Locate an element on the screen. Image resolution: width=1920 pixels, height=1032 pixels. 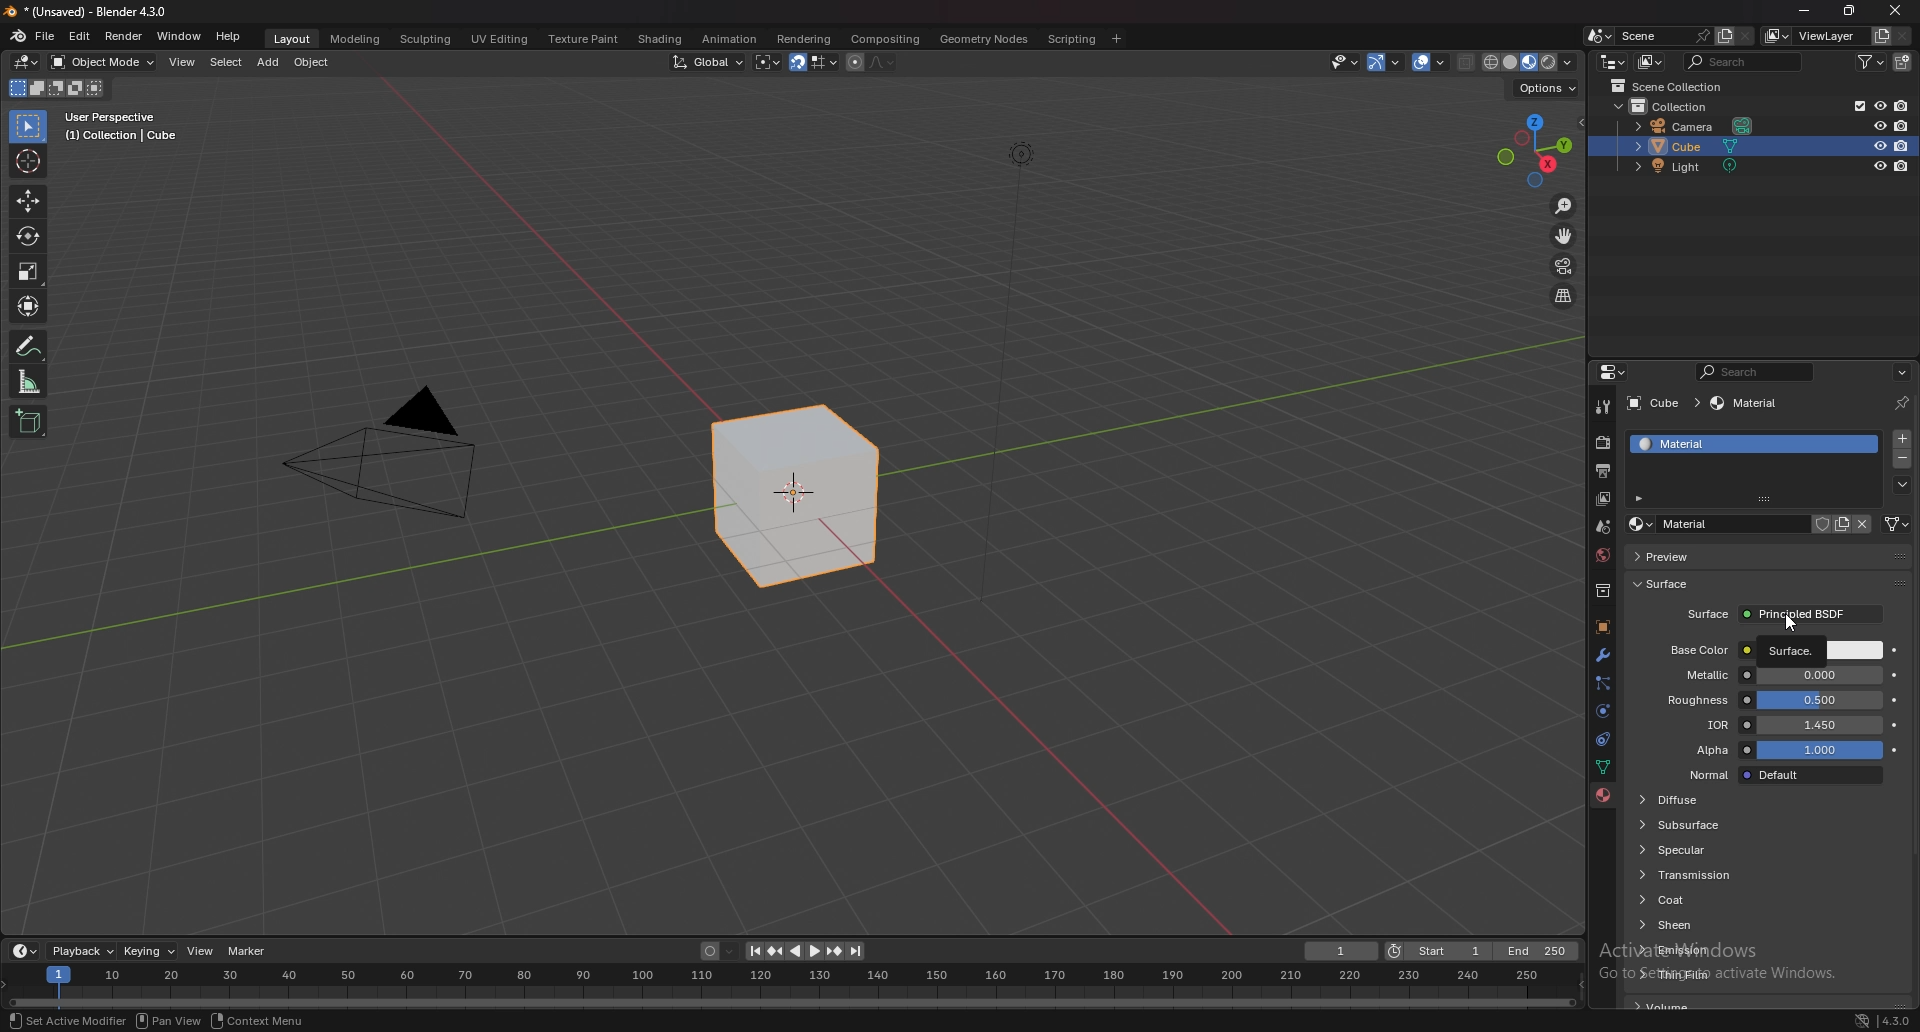
data is located at coordinates (1602, 766).